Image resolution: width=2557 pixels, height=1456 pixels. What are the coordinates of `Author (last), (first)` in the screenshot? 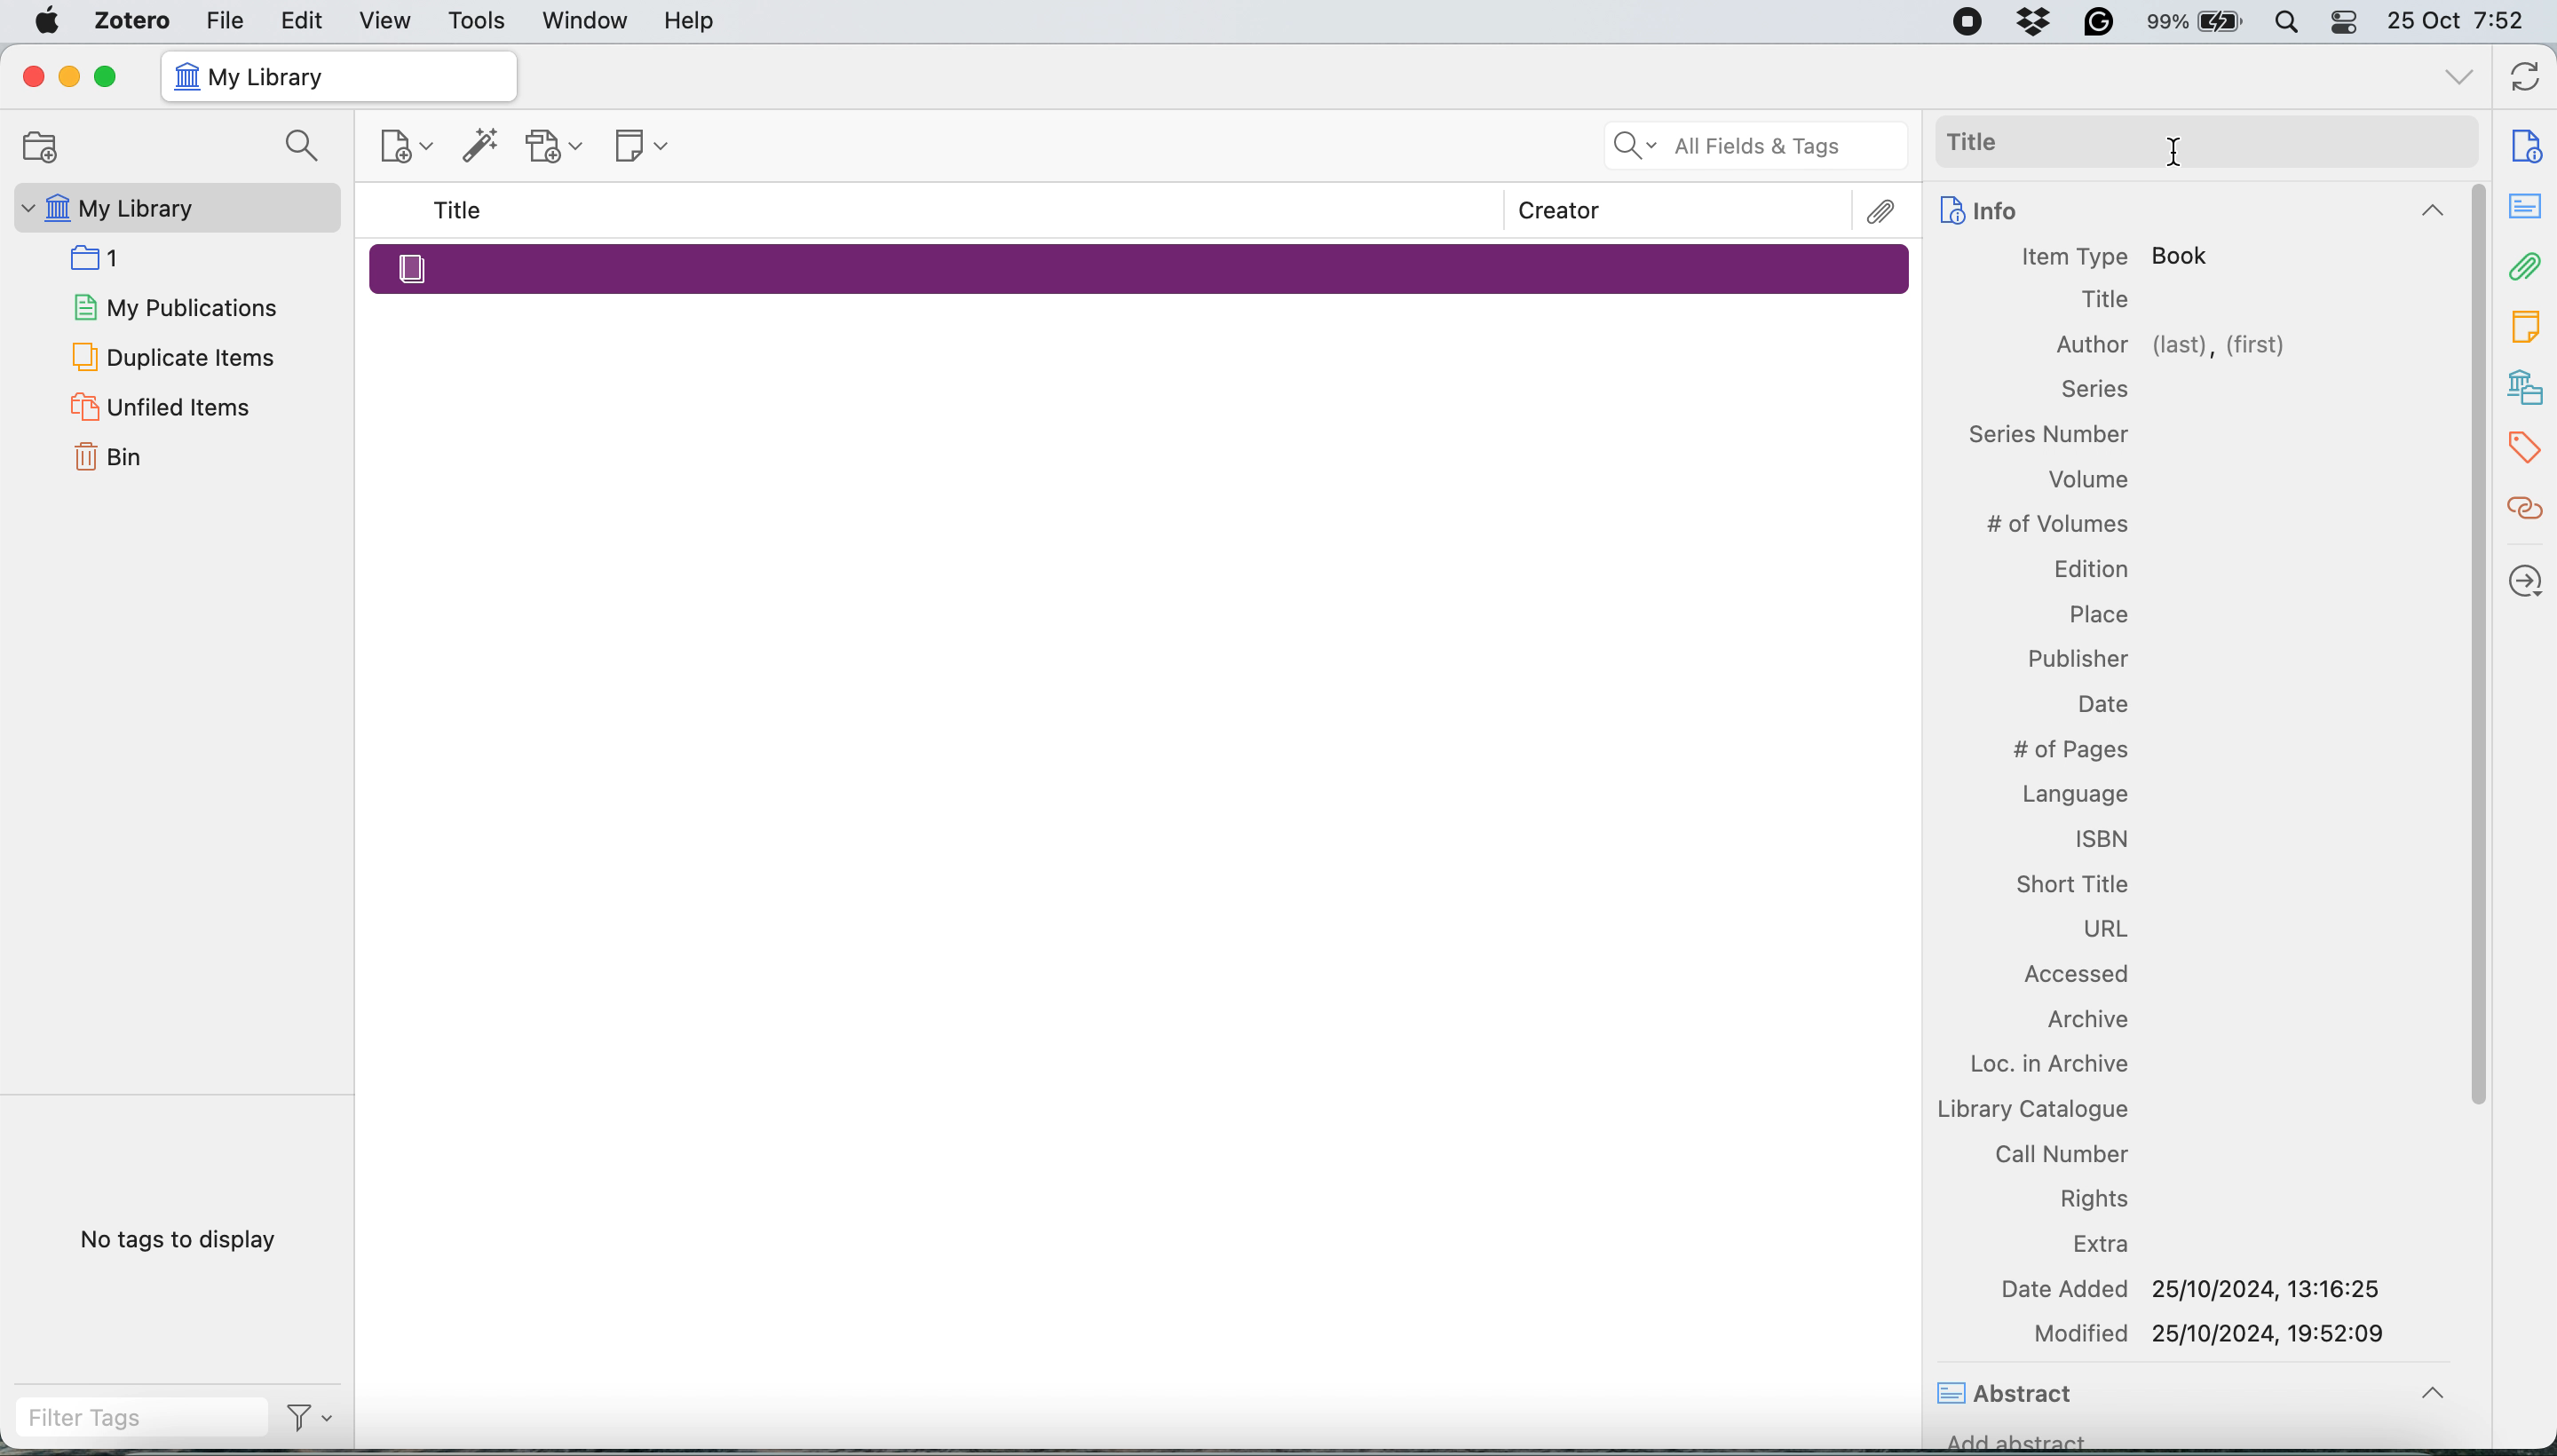 It's located at (2173, 346).